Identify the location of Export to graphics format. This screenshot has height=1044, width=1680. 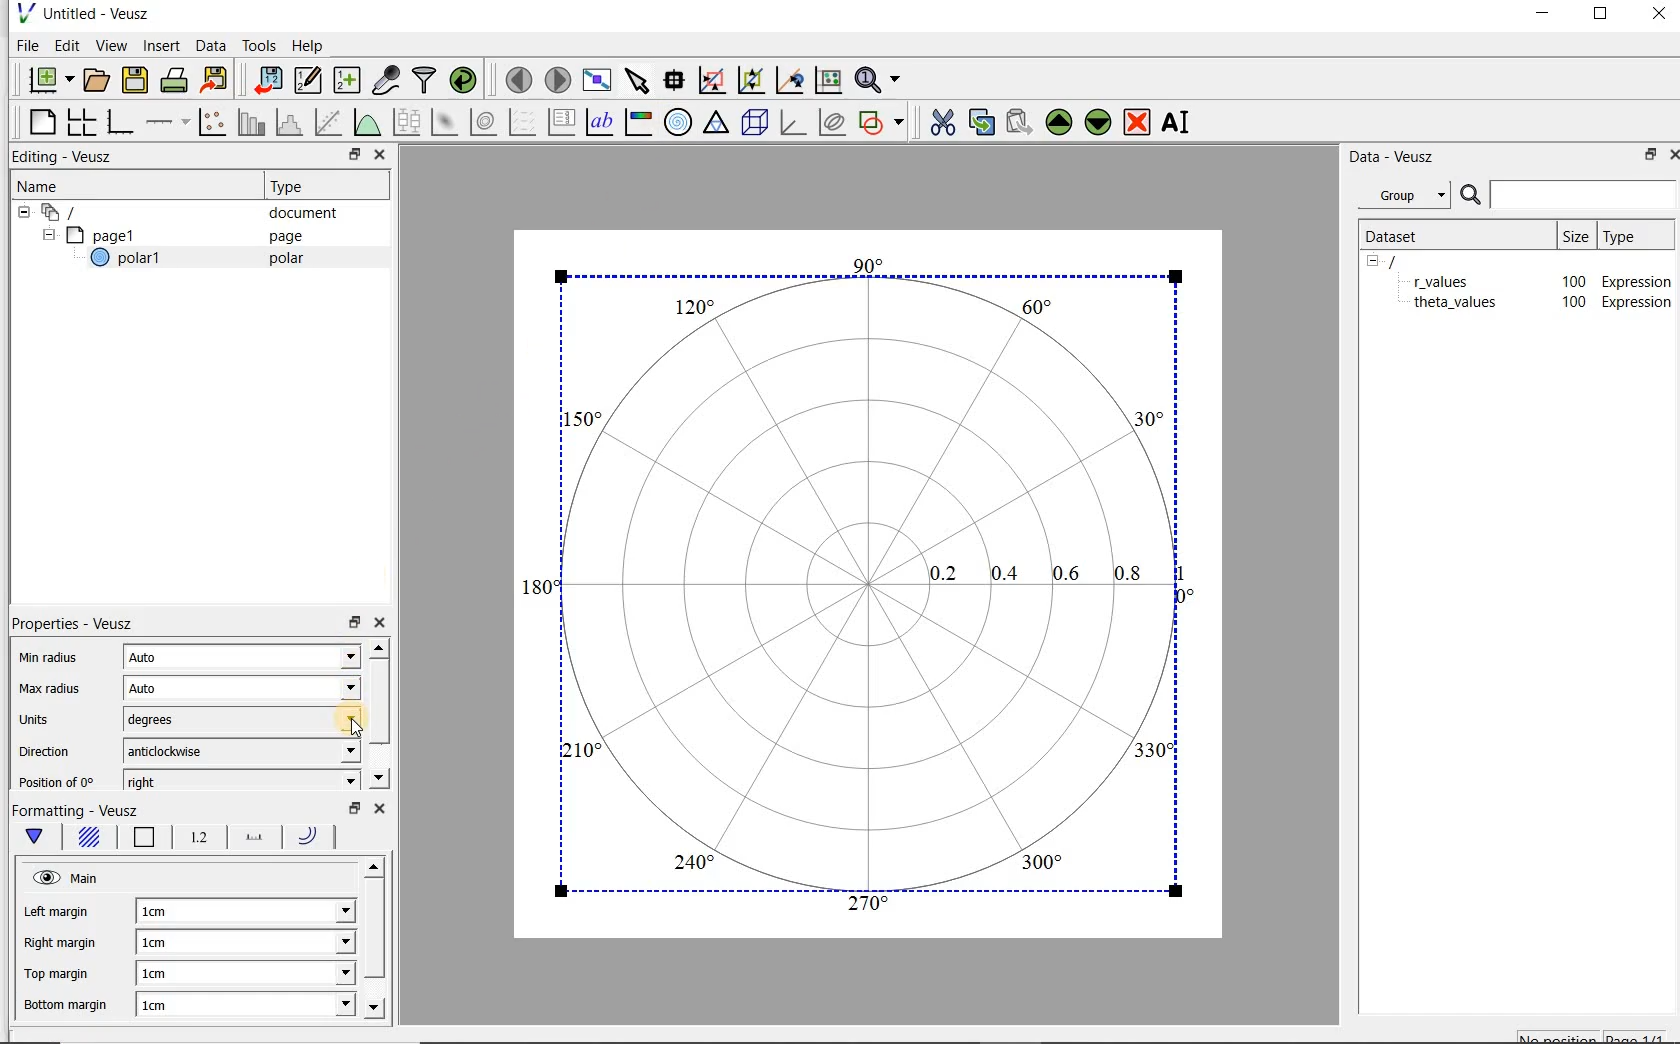
(215, 82).